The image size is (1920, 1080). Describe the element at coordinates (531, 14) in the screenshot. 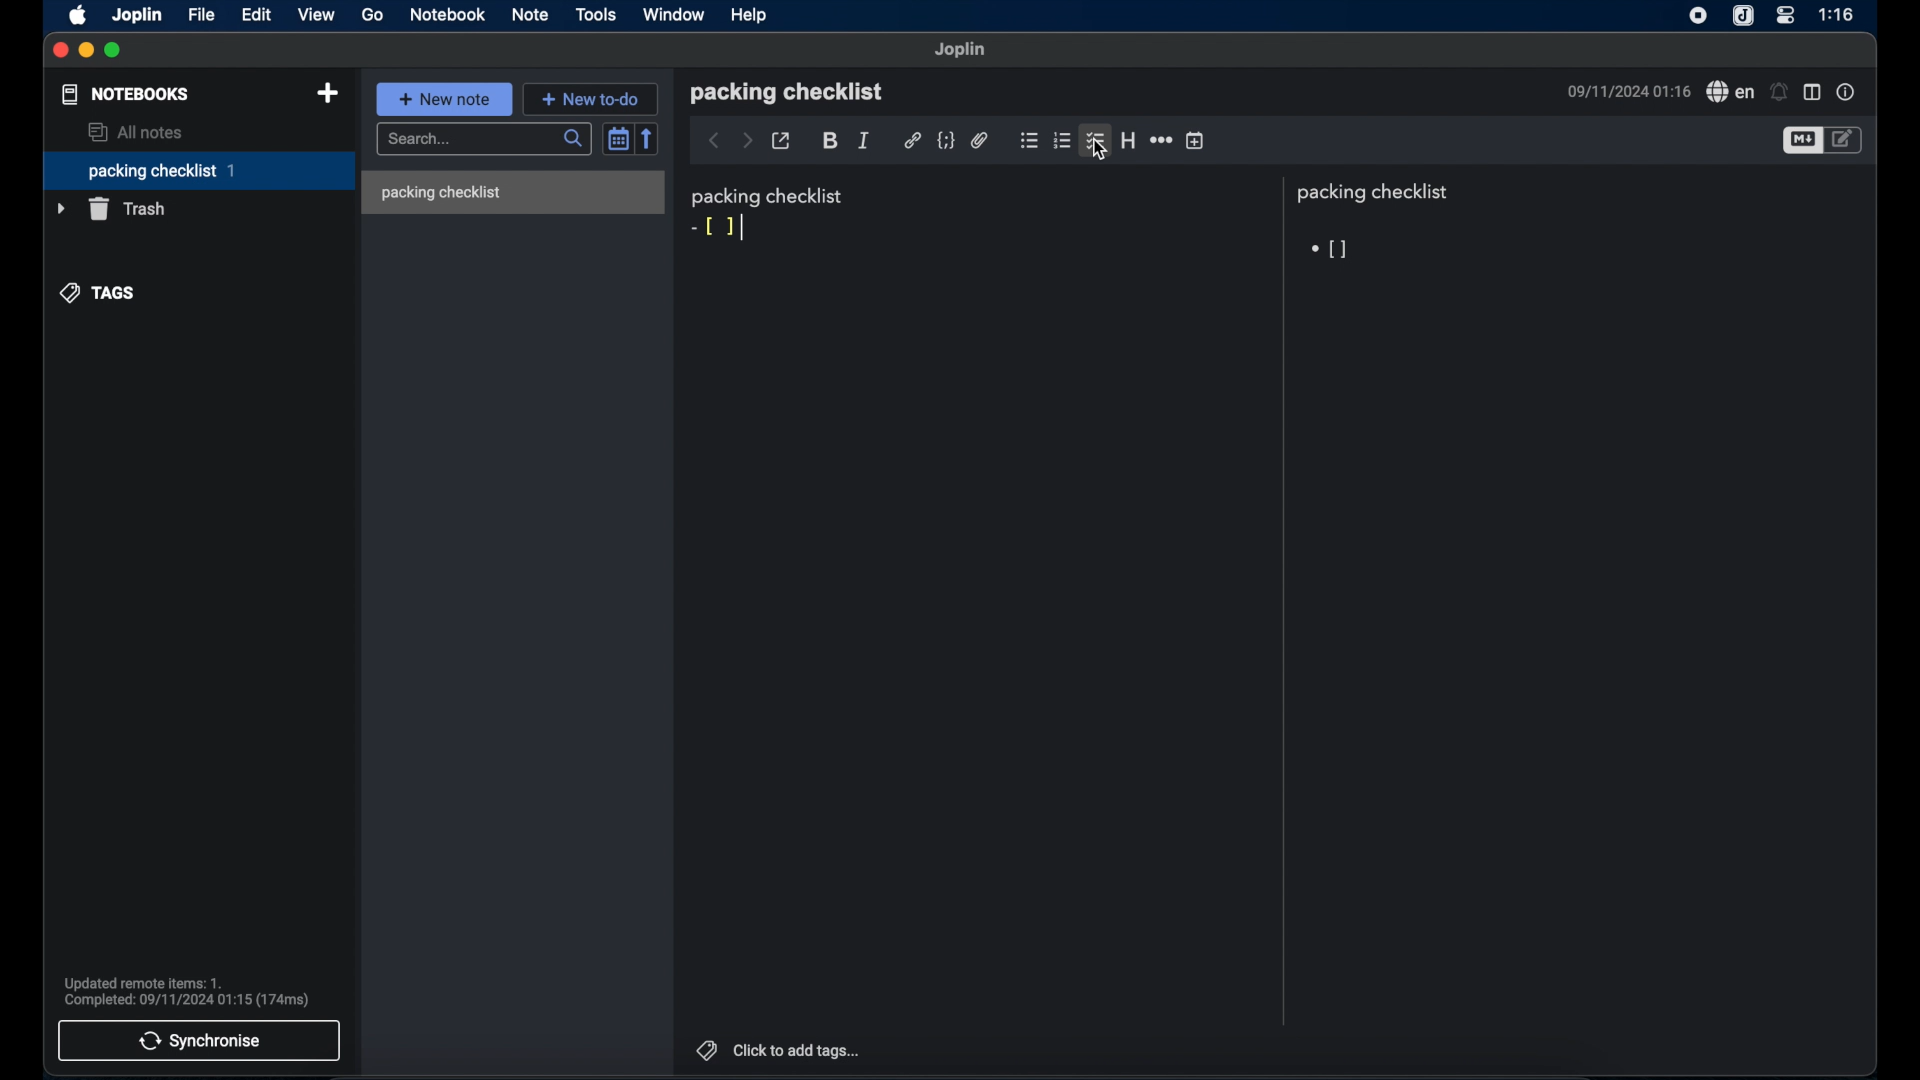

I see `note` at that location.